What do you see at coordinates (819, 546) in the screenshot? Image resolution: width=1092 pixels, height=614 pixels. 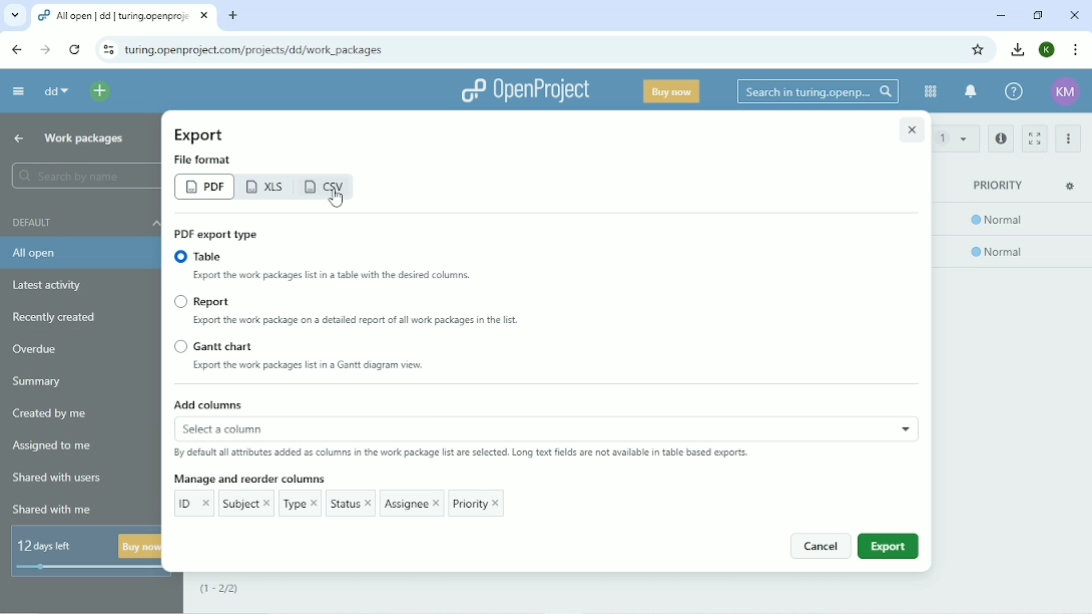 I see `Cancel` at bounding box center [819, 546].